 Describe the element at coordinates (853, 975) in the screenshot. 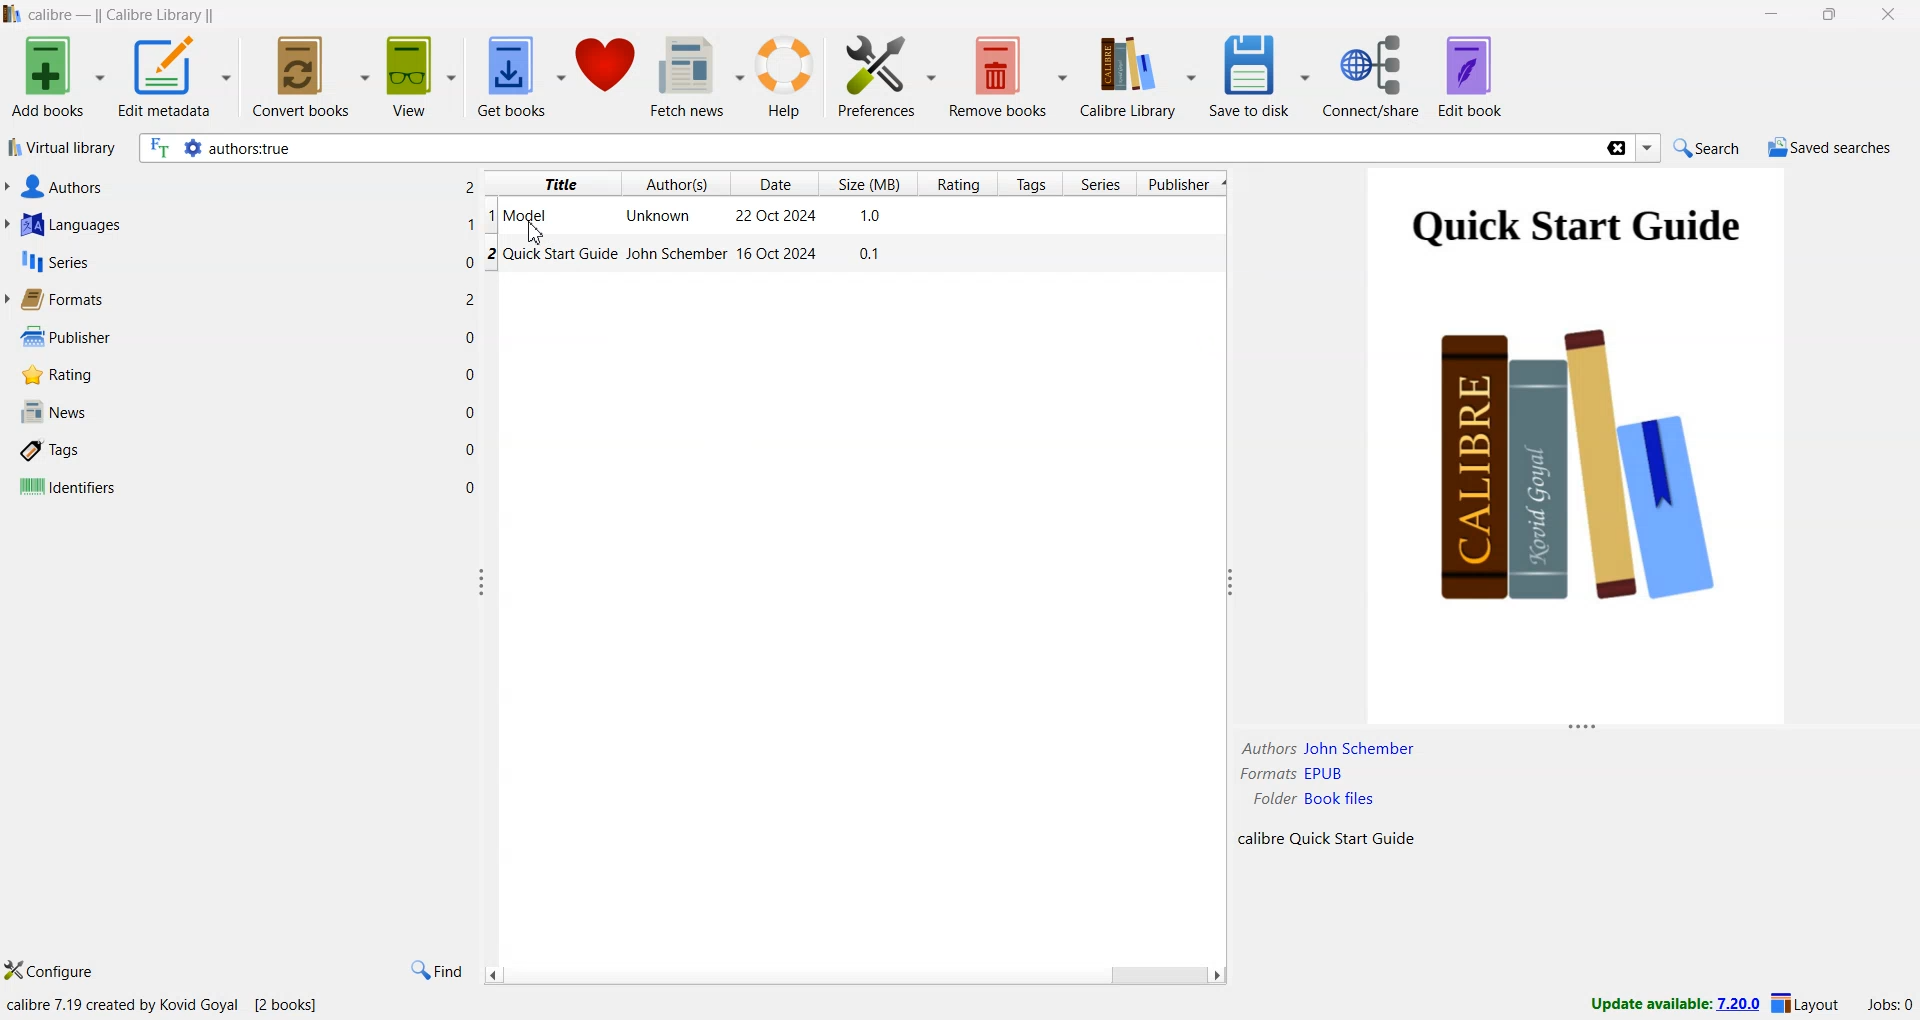

I see `Scroll` at that location.